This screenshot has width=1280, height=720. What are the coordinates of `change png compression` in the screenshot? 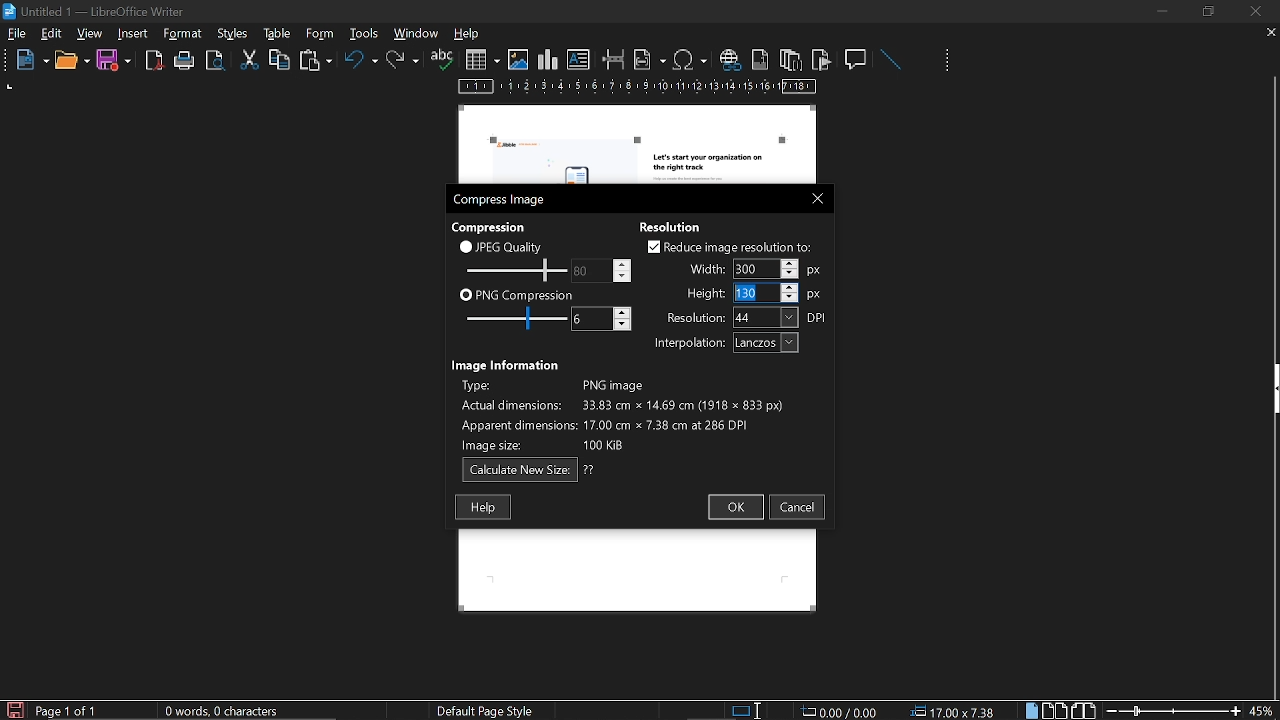 It's located at (601, 319).